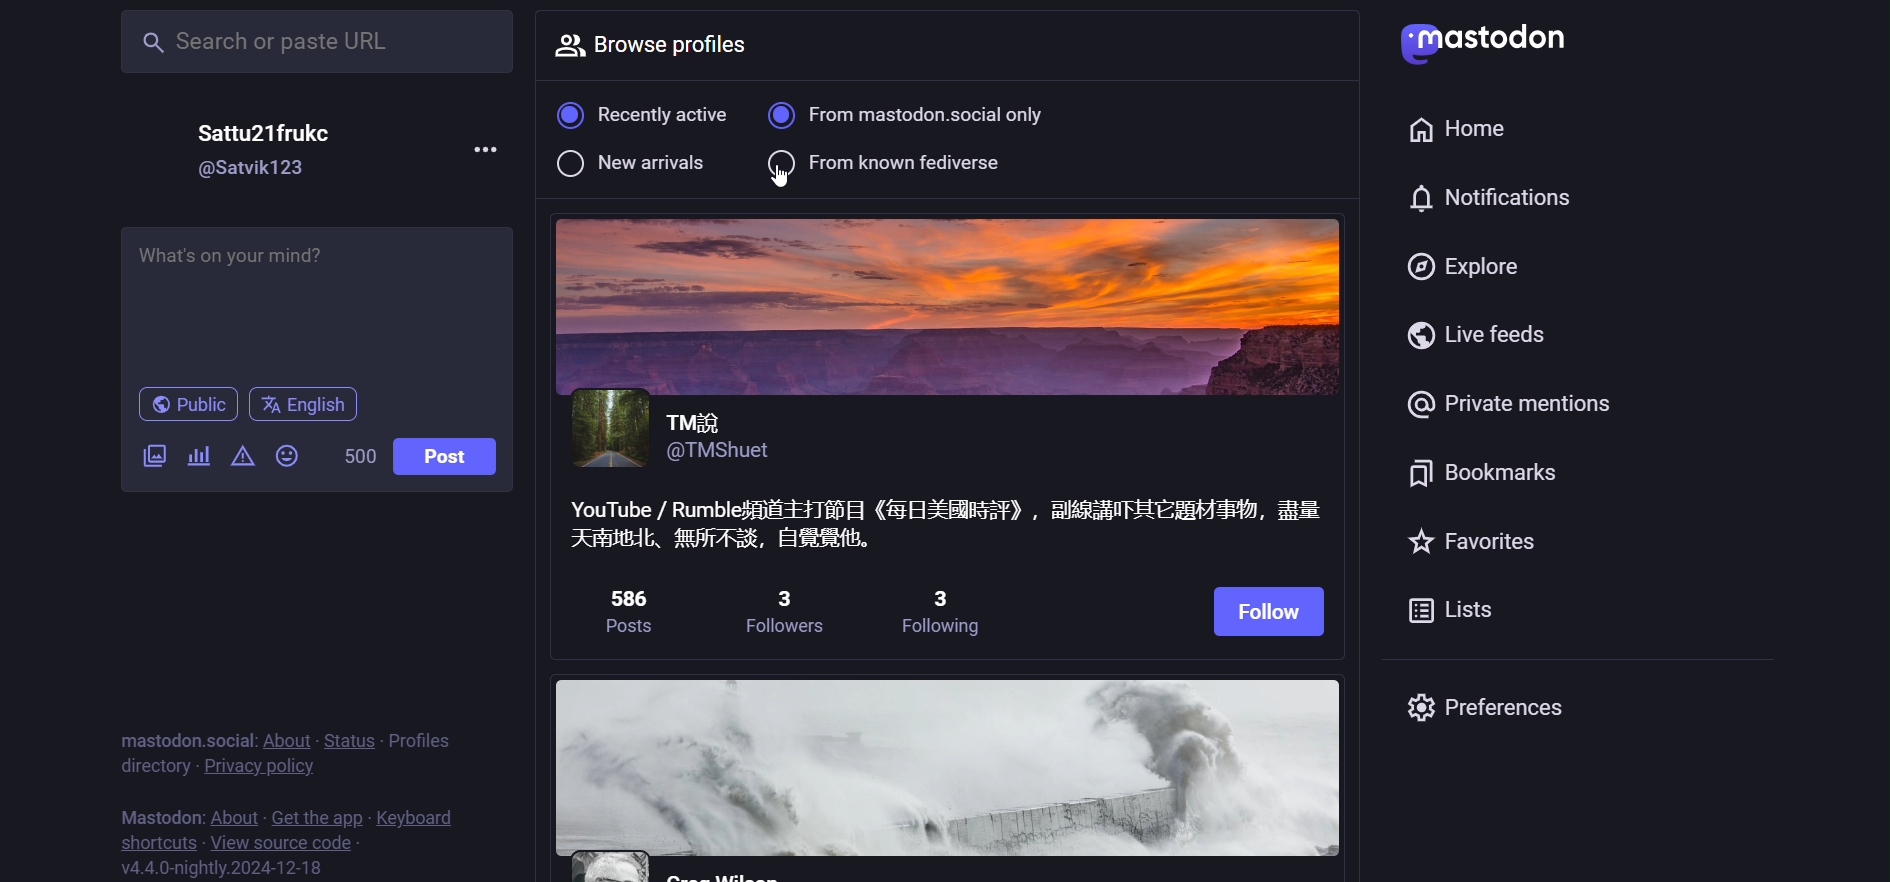 This screenshot has width=1890, height=882. I want to click on YouTube / RumbleSfiE-HTEHH (EHXENIT) , AETHEEMSEY, Bik
Keath, MASE, ERR,, so click(945, 530).